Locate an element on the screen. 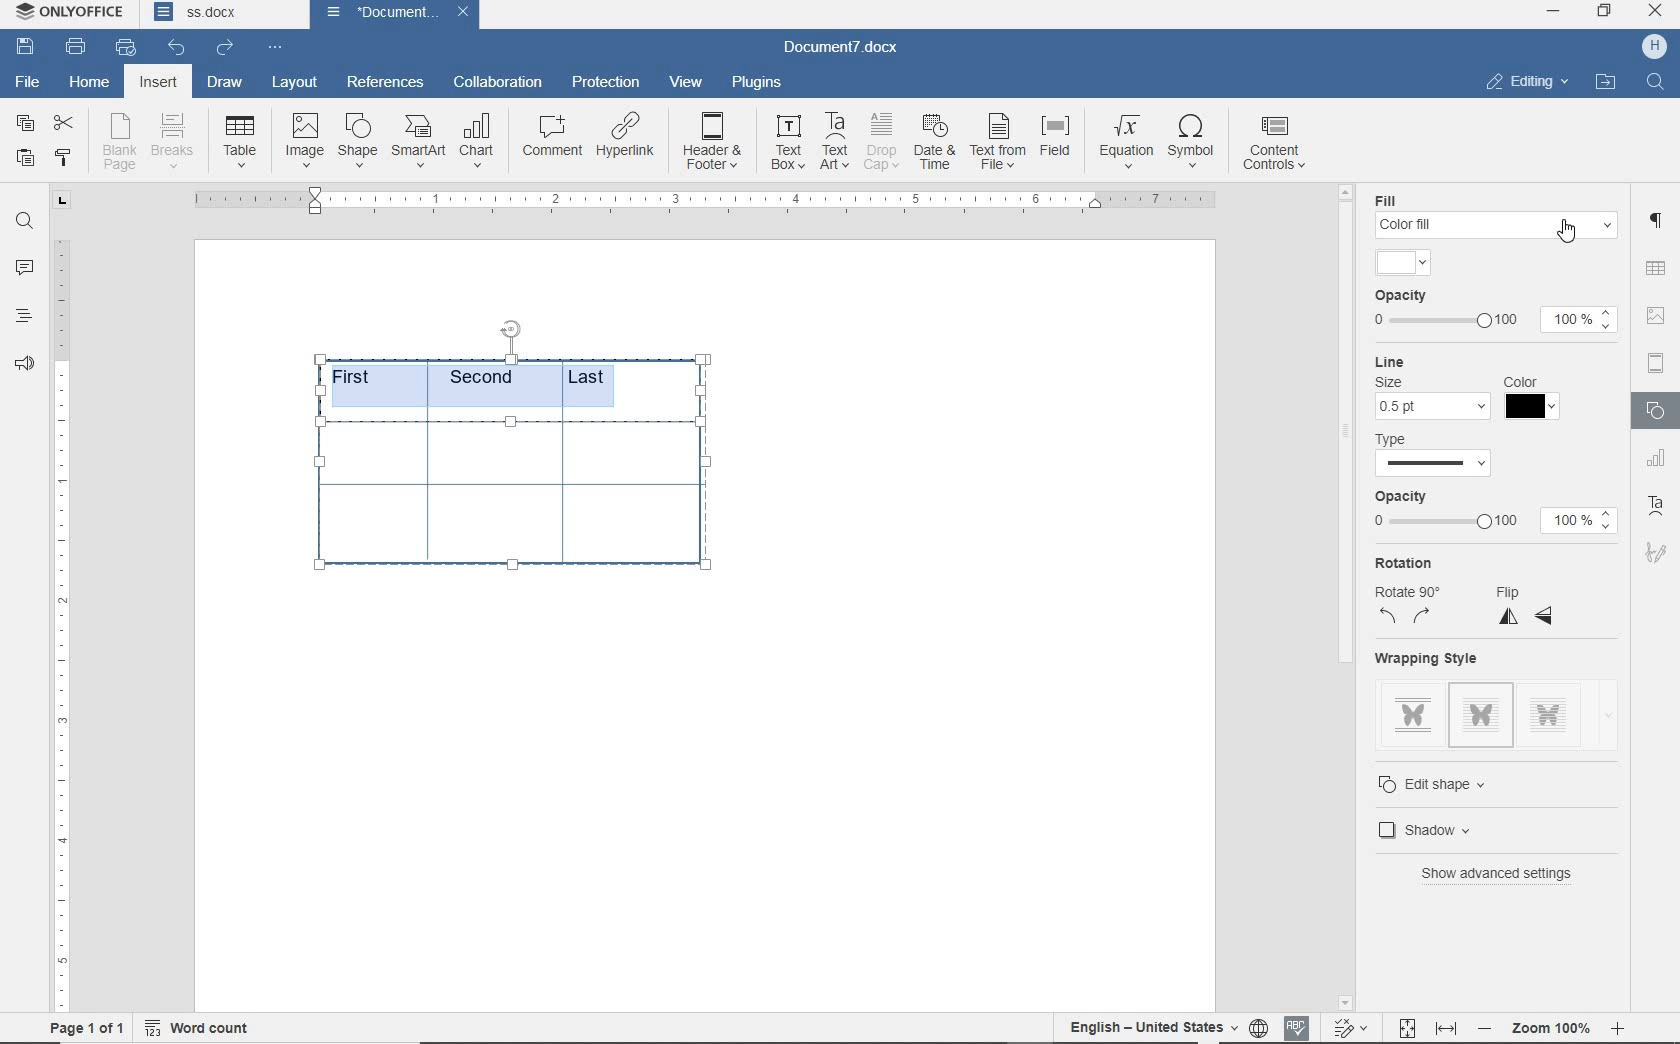  protection is located at coordinates (605, 83).